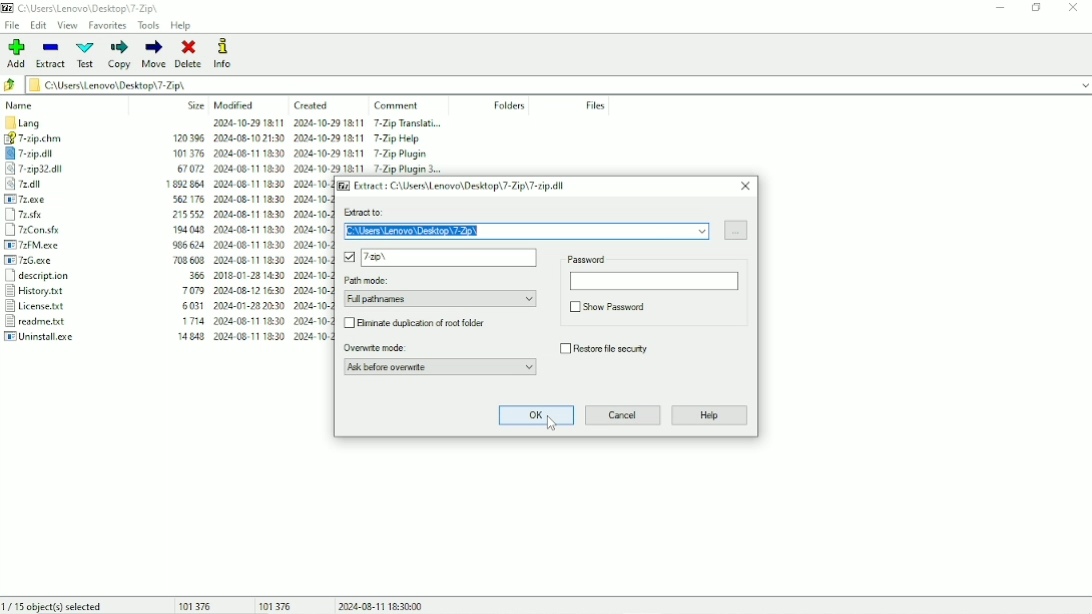 This screenshot has width=1092, height=614. Describe the element at coordinates (149, 25) in the screenshot. I see `Tools` at that location.